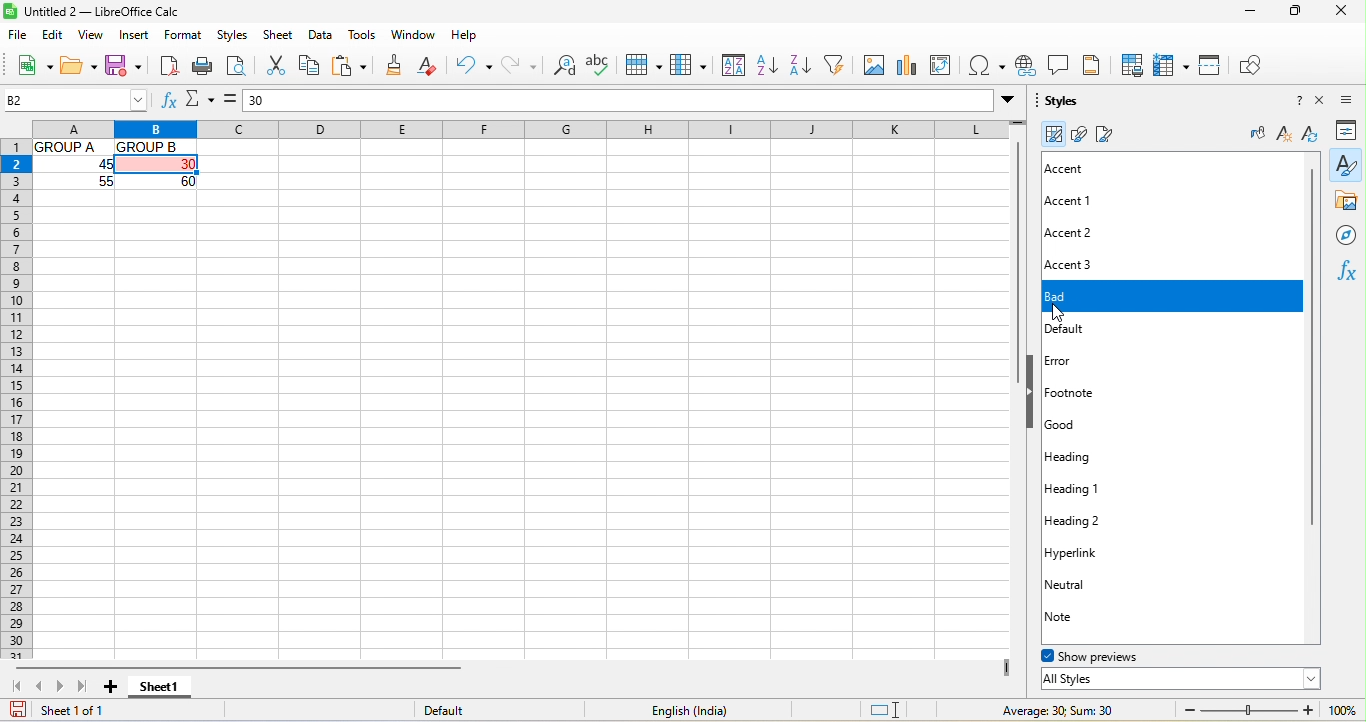  Describe the element at coordinates (75, 100) in the screenshot. I see `B2 (selected cell number)` at that location.